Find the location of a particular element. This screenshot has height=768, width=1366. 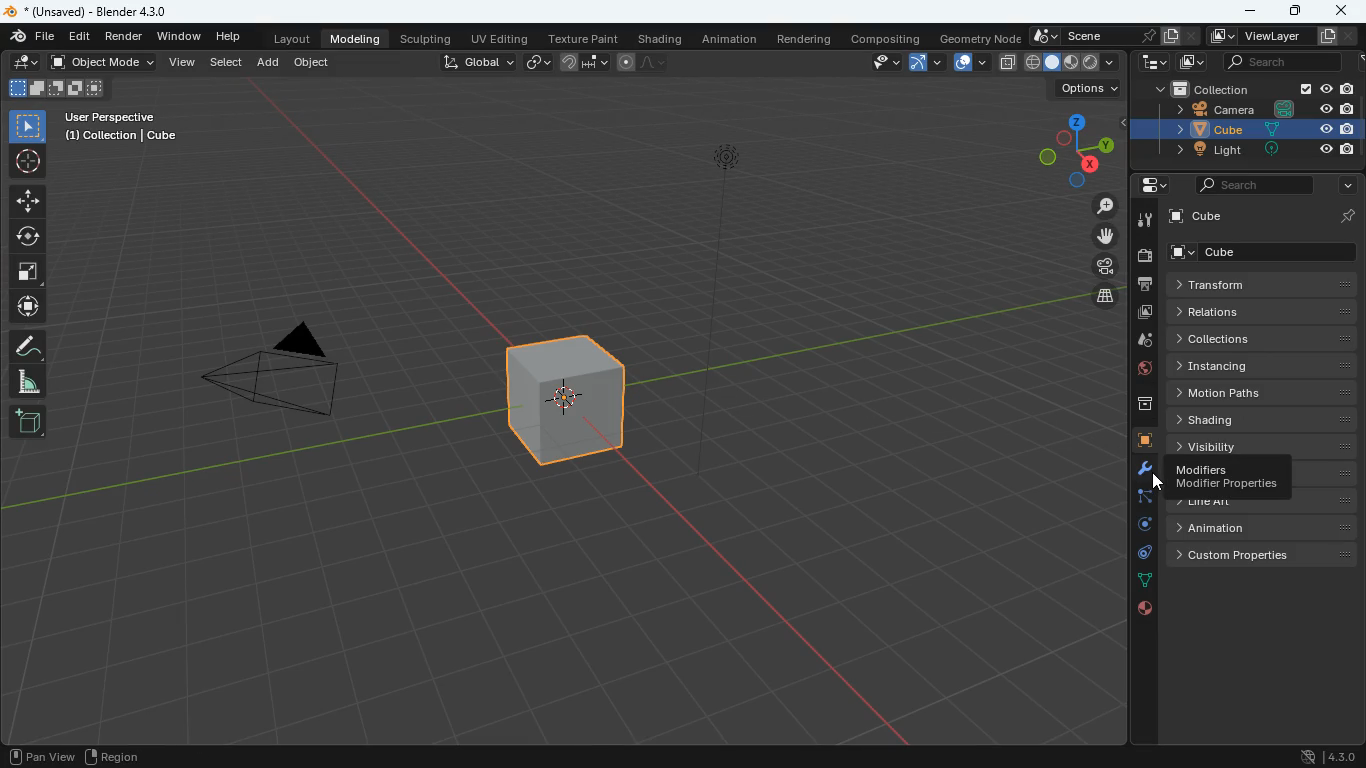

move is located at coordinates (30, 308).